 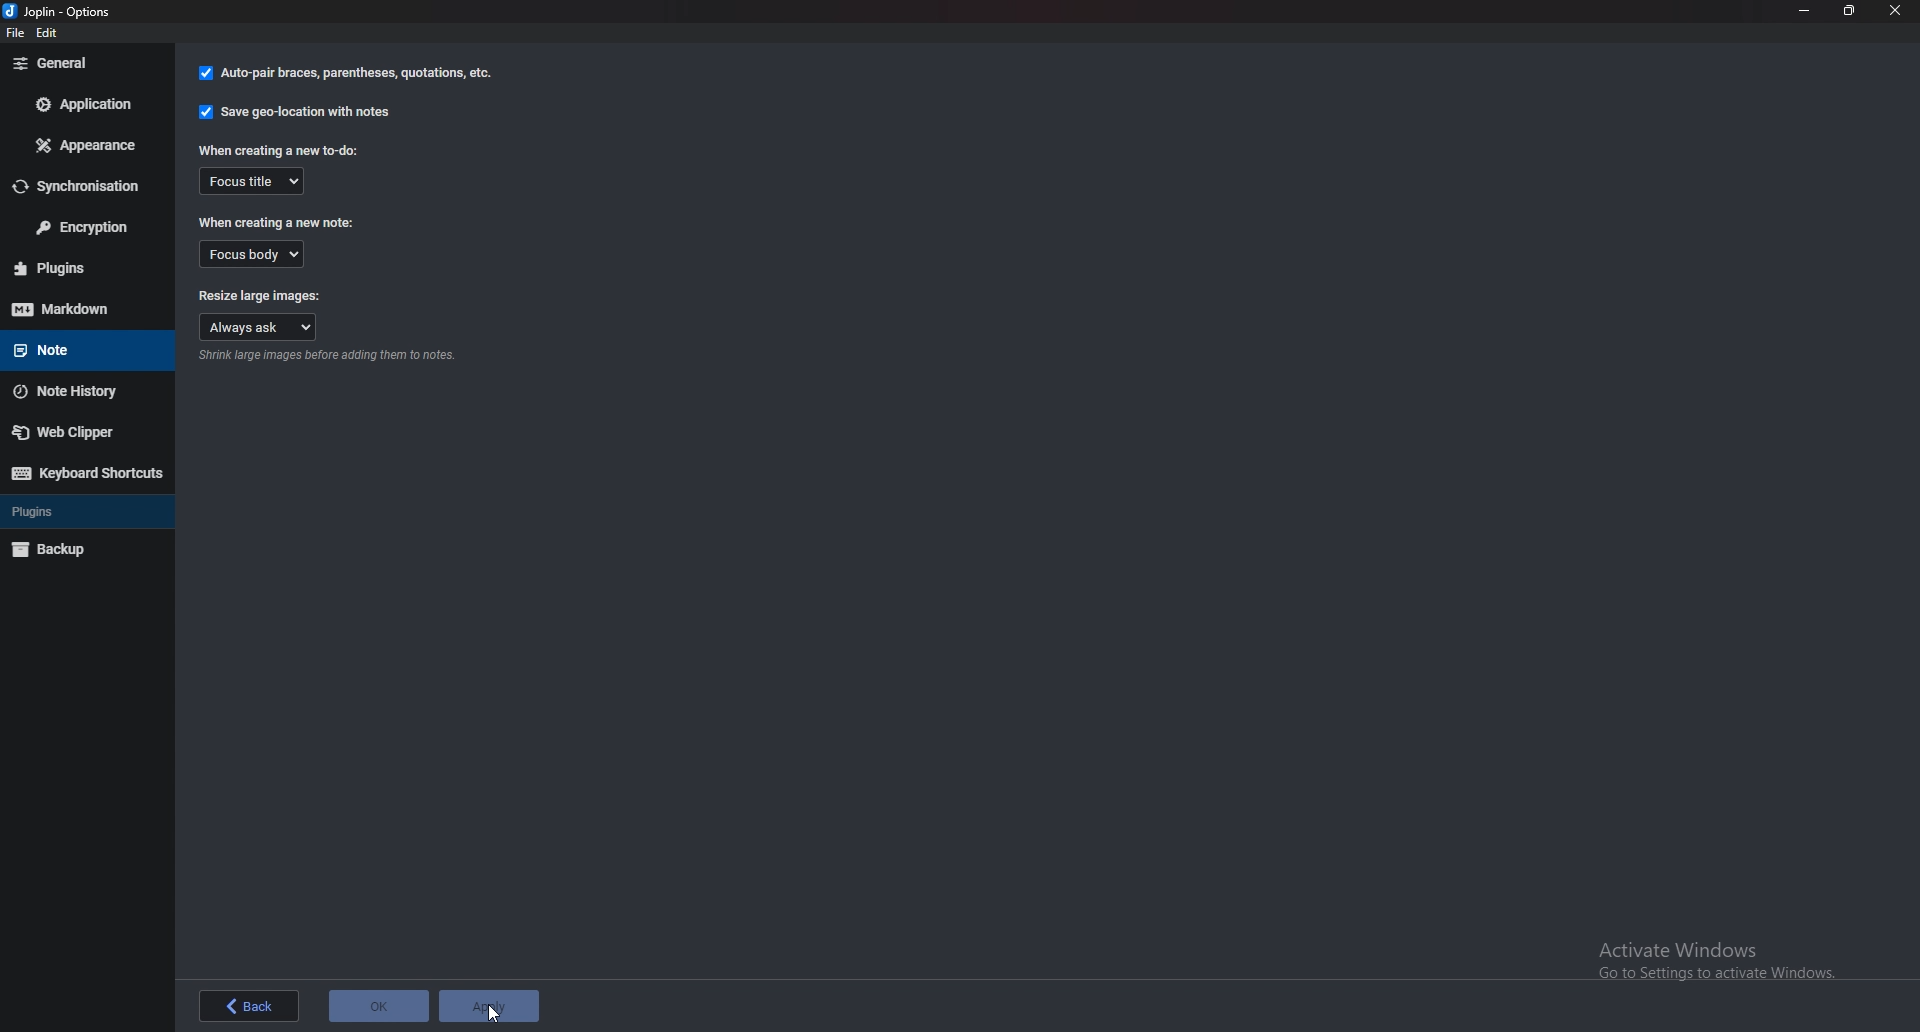 What do you see at coordinates (17, 35) in the screenshot?
I see `file` at bounding box center [17, 35].